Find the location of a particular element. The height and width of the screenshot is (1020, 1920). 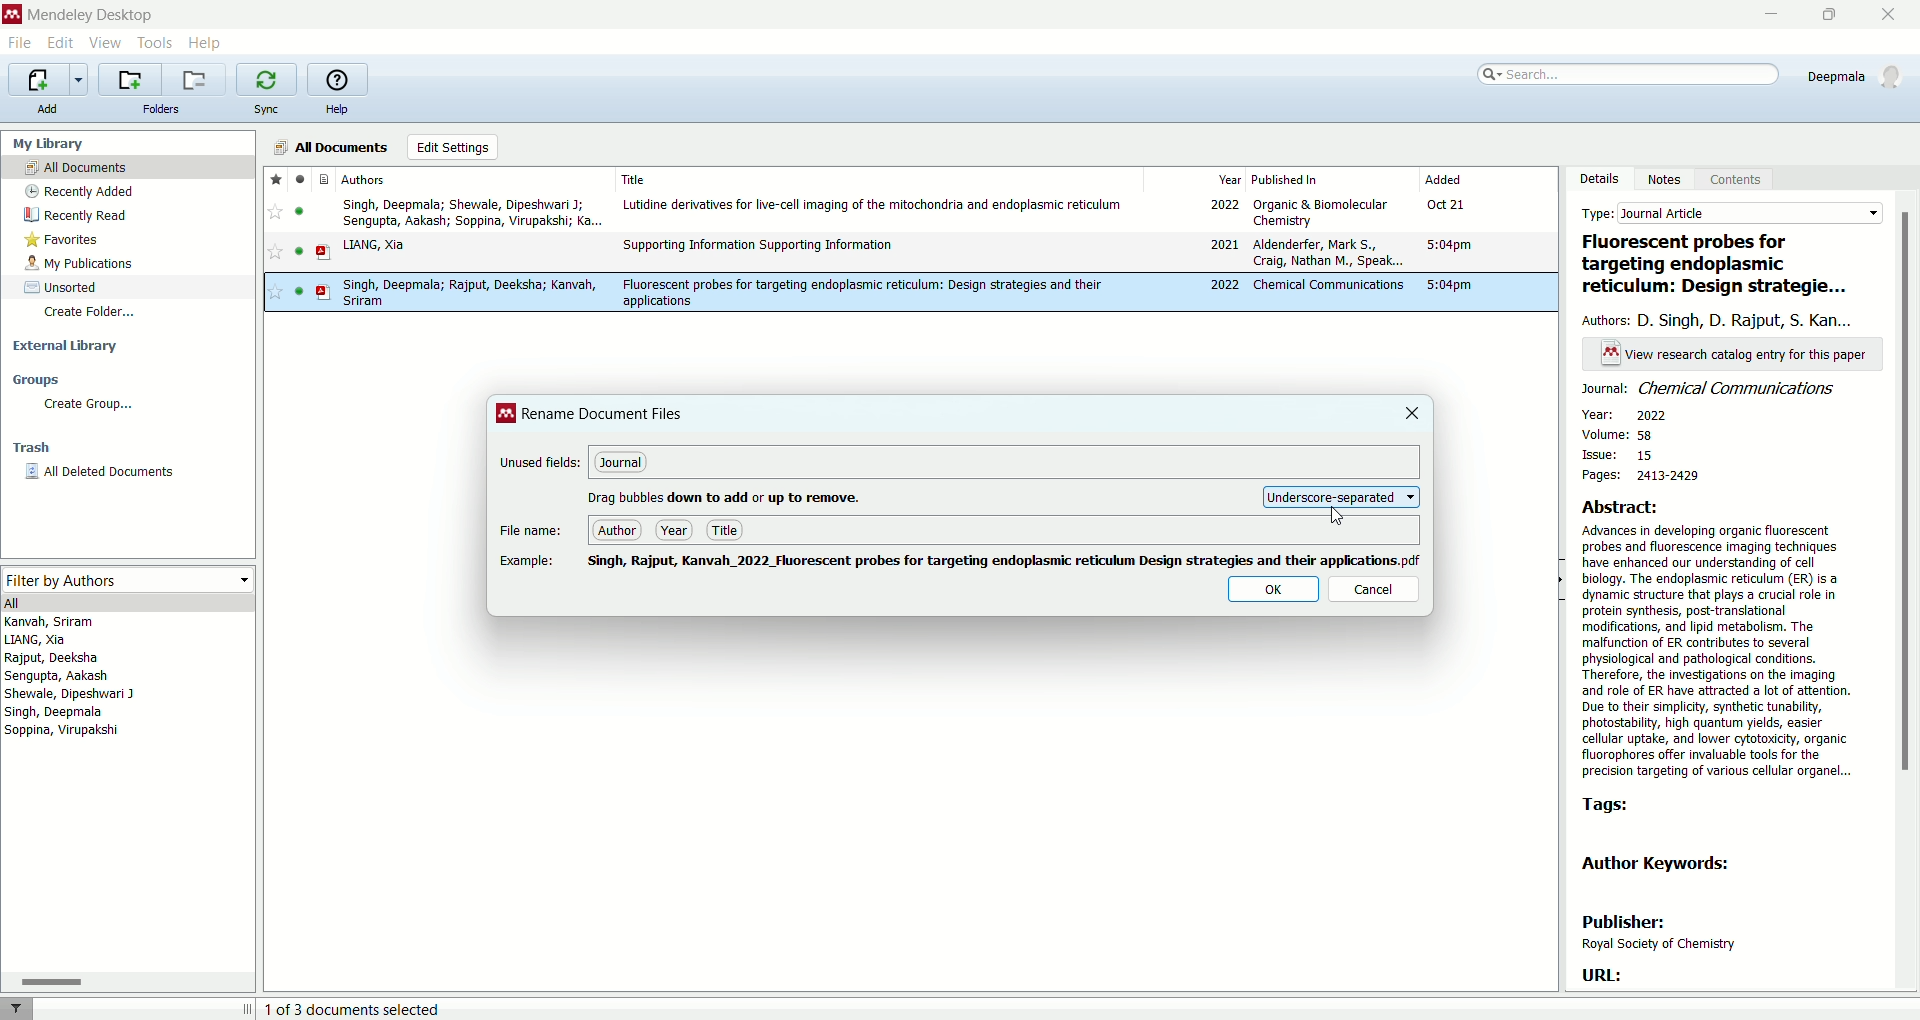

authors is located at coordinates (80, 681).